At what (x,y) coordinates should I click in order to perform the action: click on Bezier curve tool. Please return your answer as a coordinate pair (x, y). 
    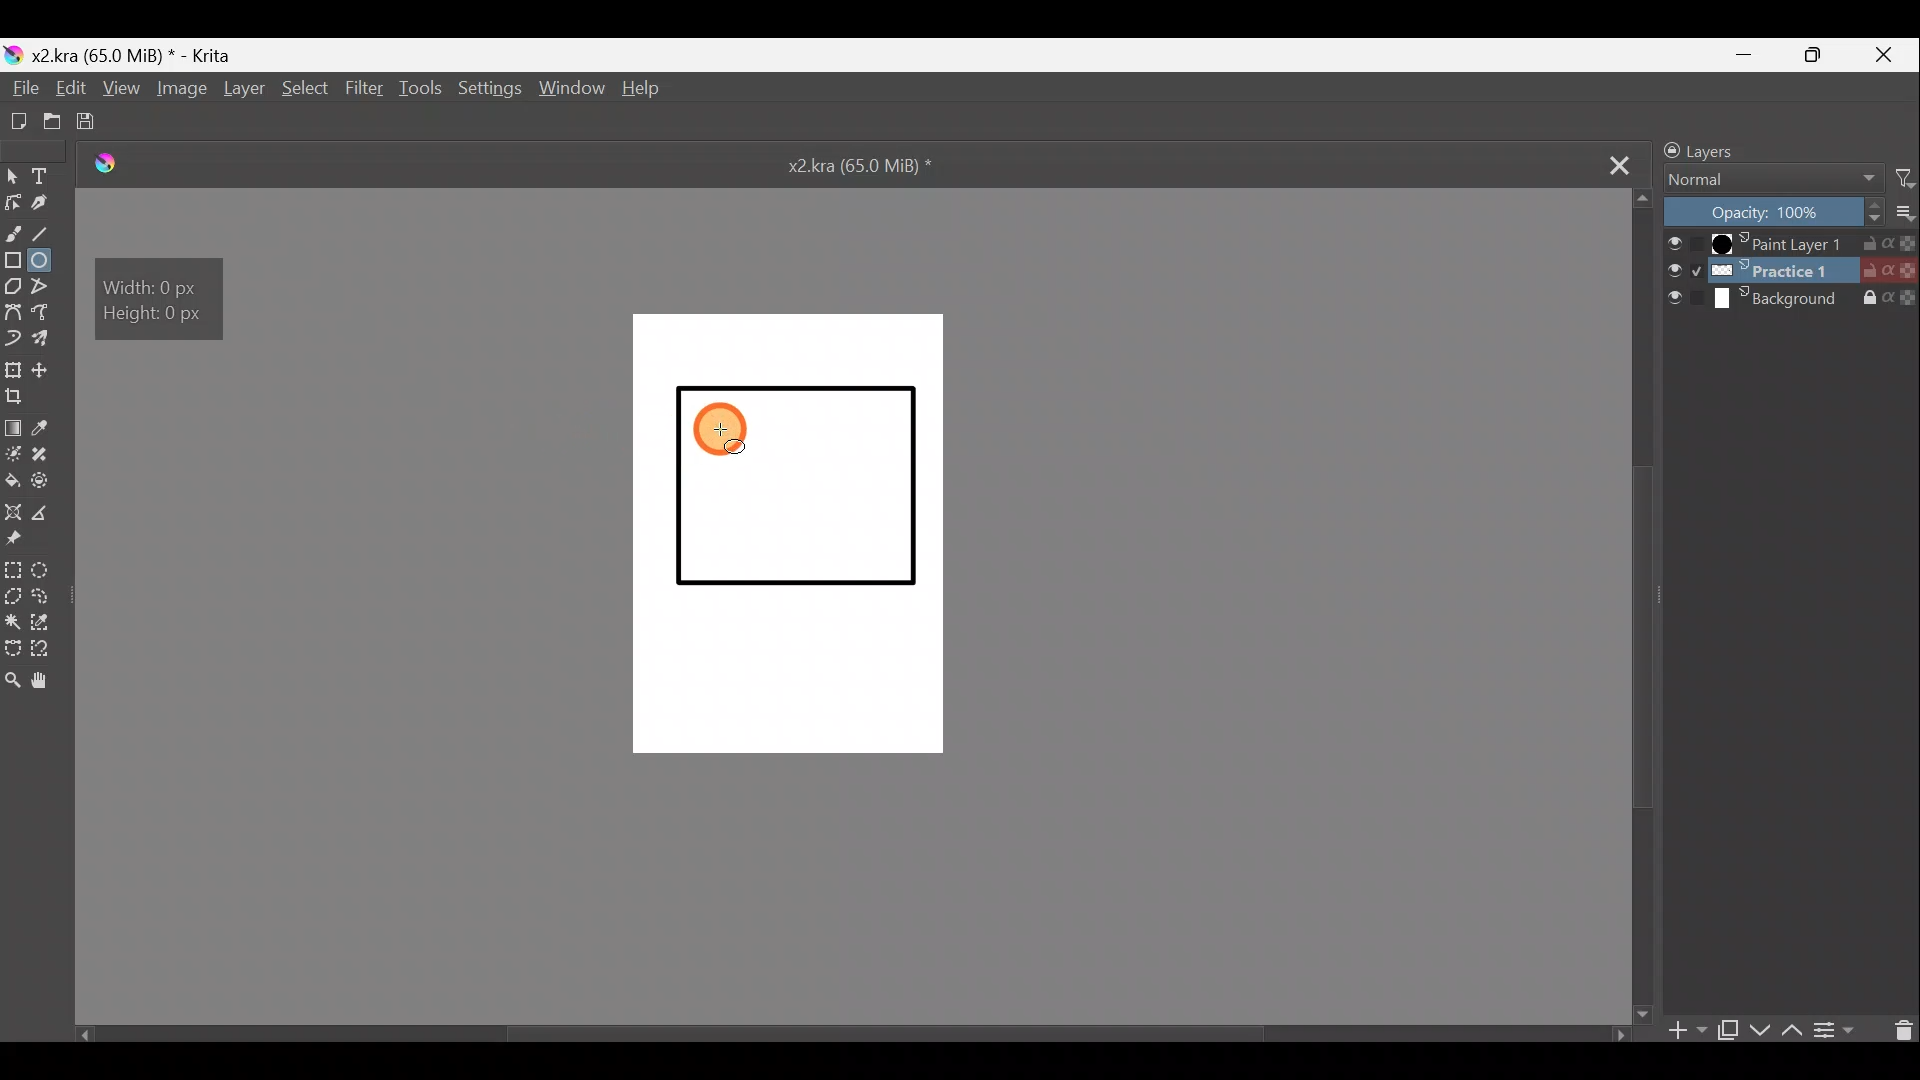
    Looking at the image, I should click on (14, 312).